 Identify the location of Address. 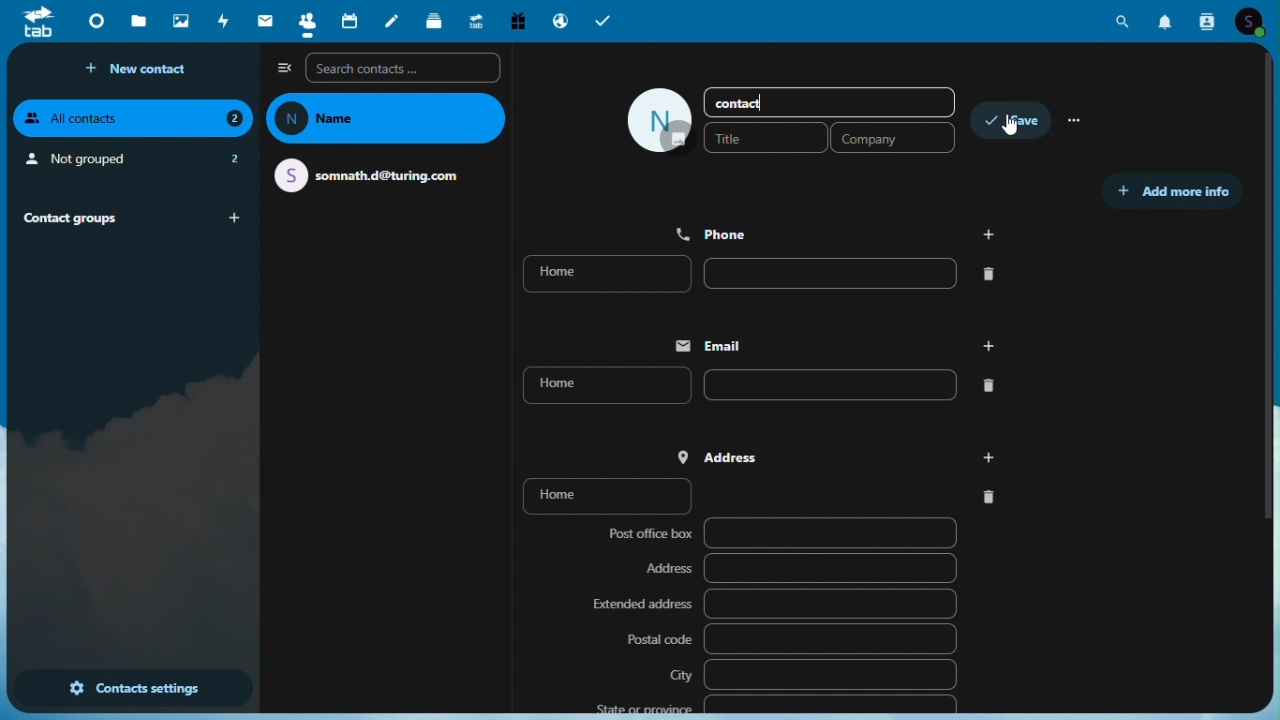
(800, 568).